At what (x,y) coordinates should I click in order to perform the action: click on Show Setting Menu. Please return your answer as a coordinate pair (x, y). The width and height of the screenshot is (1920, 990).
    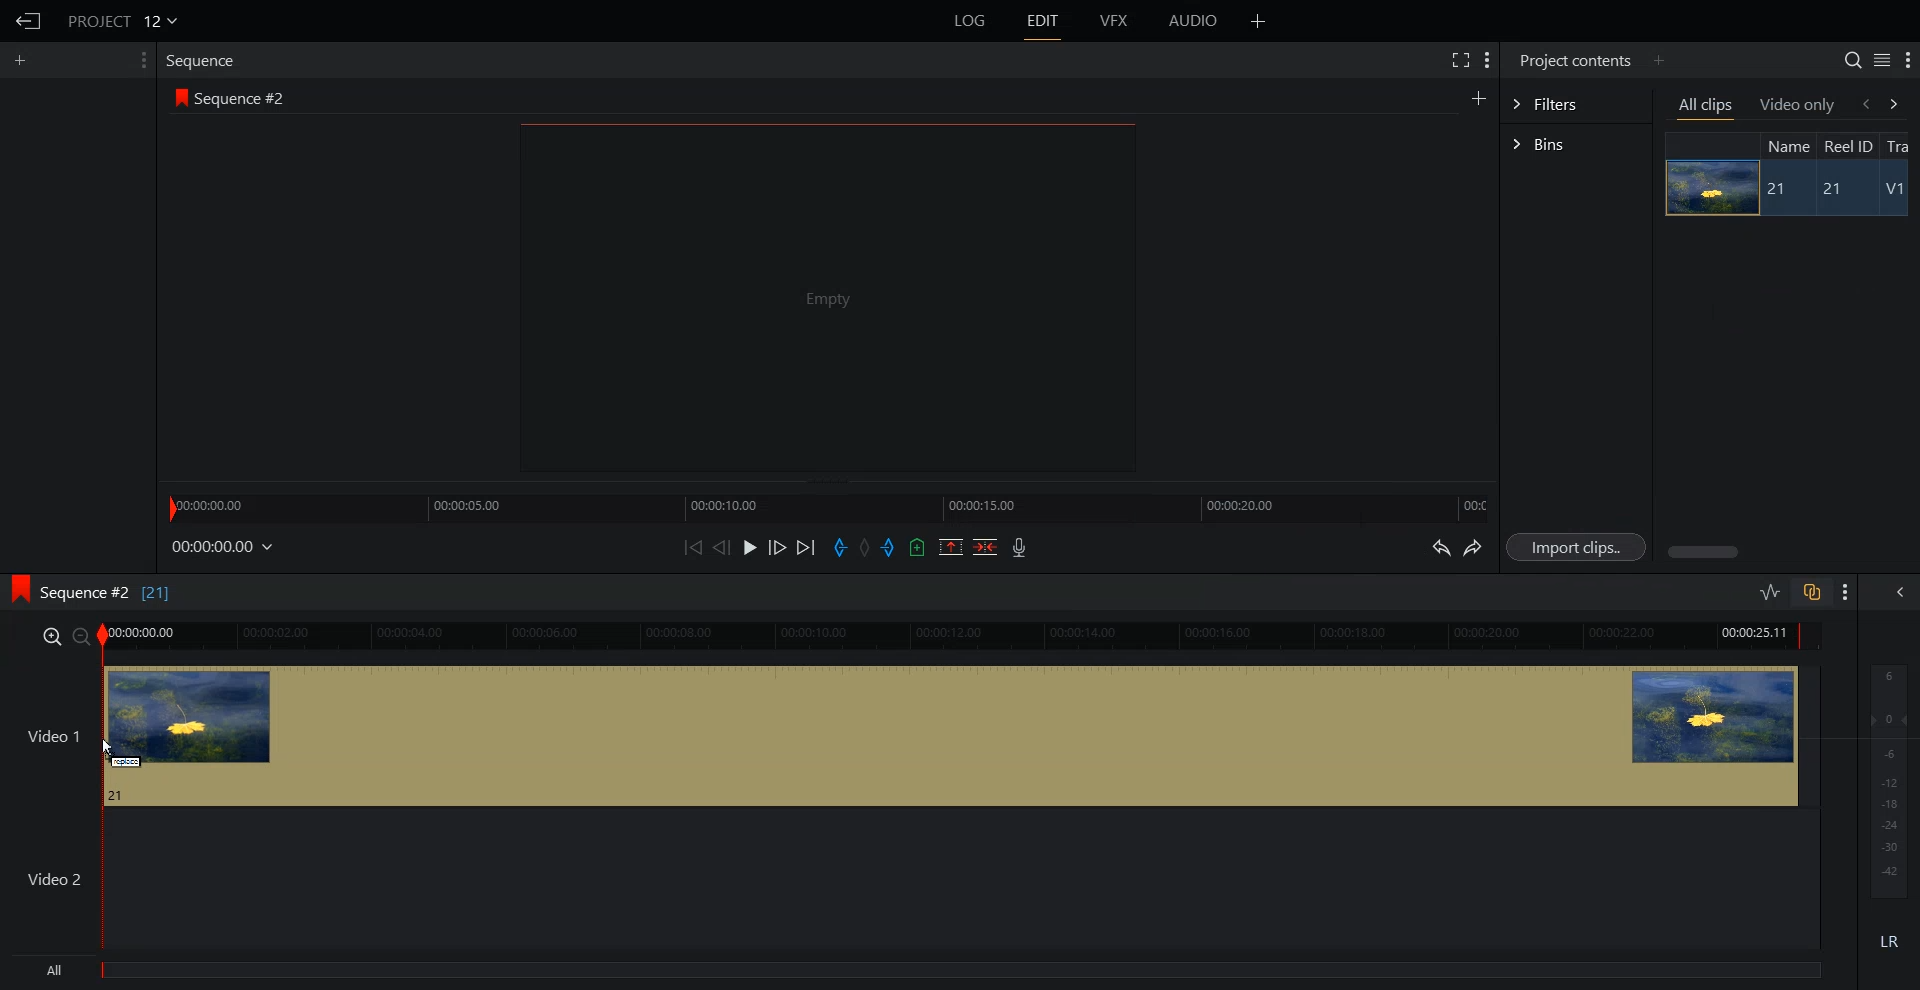
    Looking at the image, I should click on (143, 60).